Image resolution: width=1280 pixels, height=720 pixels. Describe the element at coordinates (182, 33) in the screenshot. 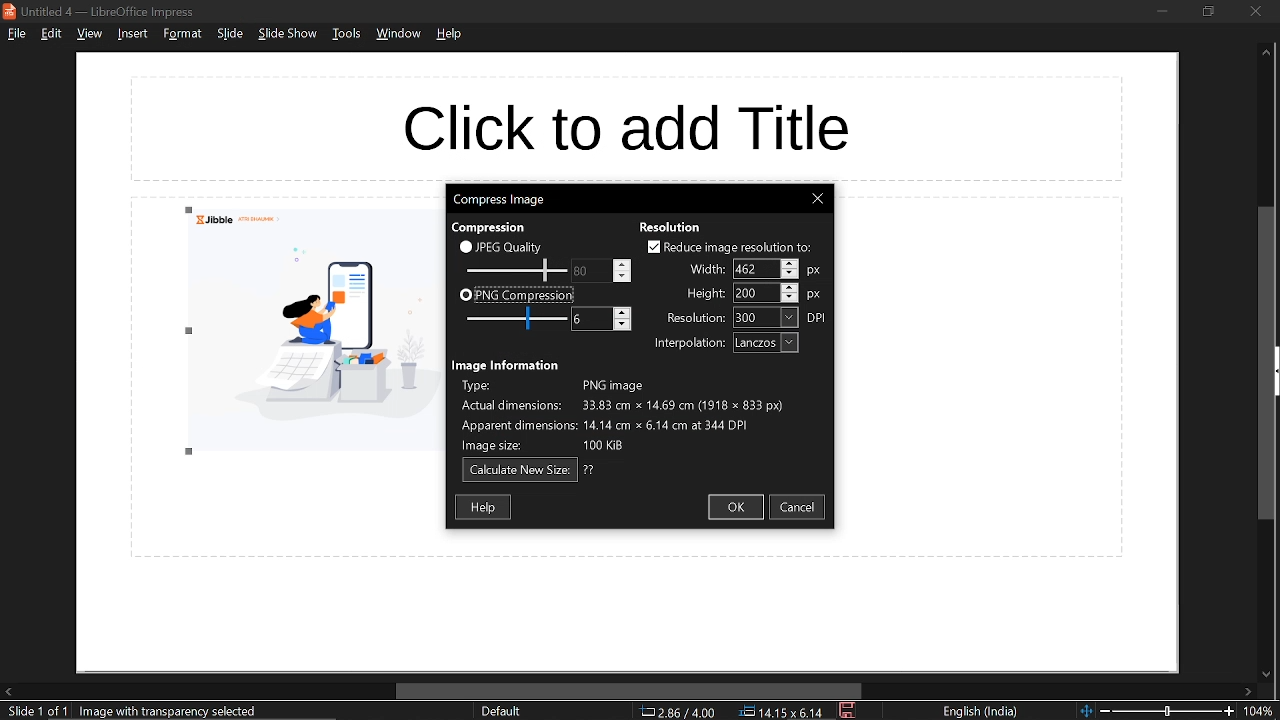

I see `format` at that location.